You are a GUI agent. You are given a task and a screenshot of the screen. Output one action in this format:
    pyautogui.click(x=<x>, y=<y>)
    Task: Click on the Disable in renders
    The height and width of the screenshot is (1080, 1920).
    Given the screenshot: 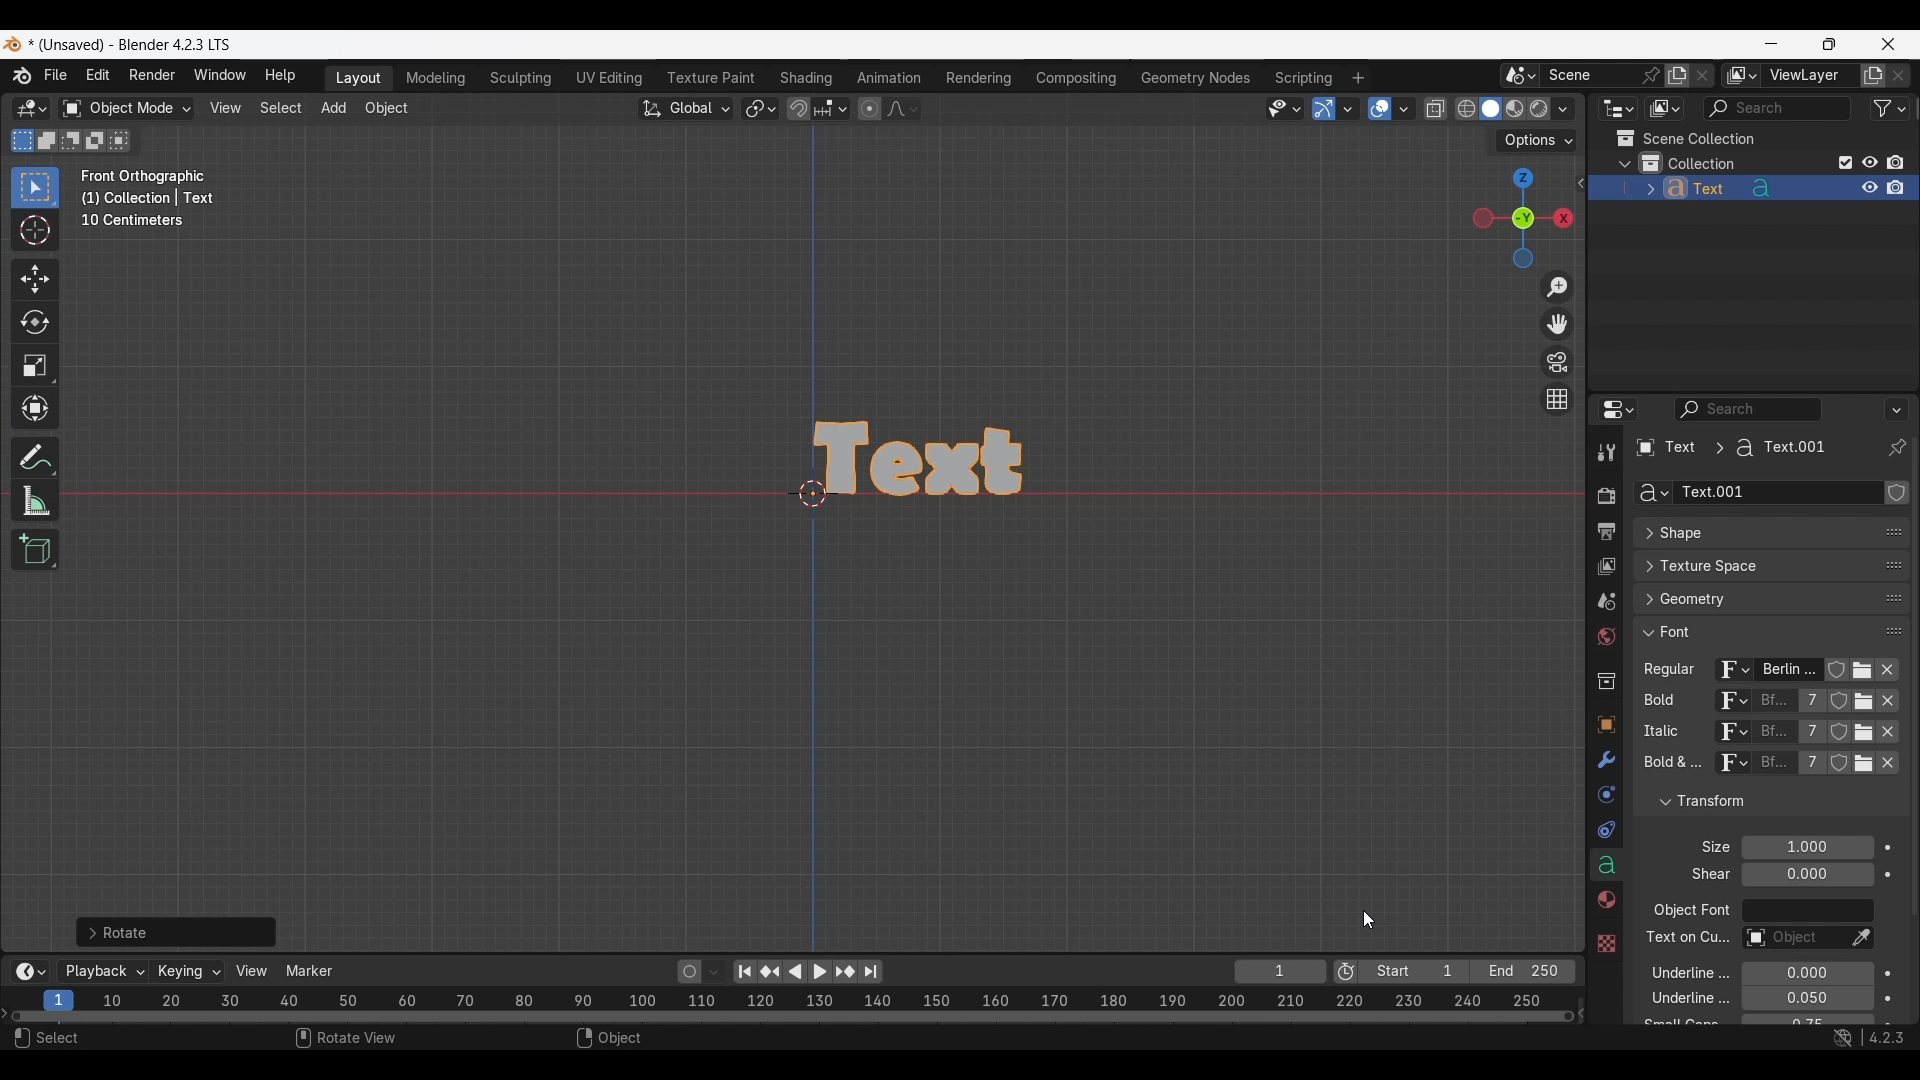 What is the action you would take?
    pyautogui.click(x=1895, y=162)
    